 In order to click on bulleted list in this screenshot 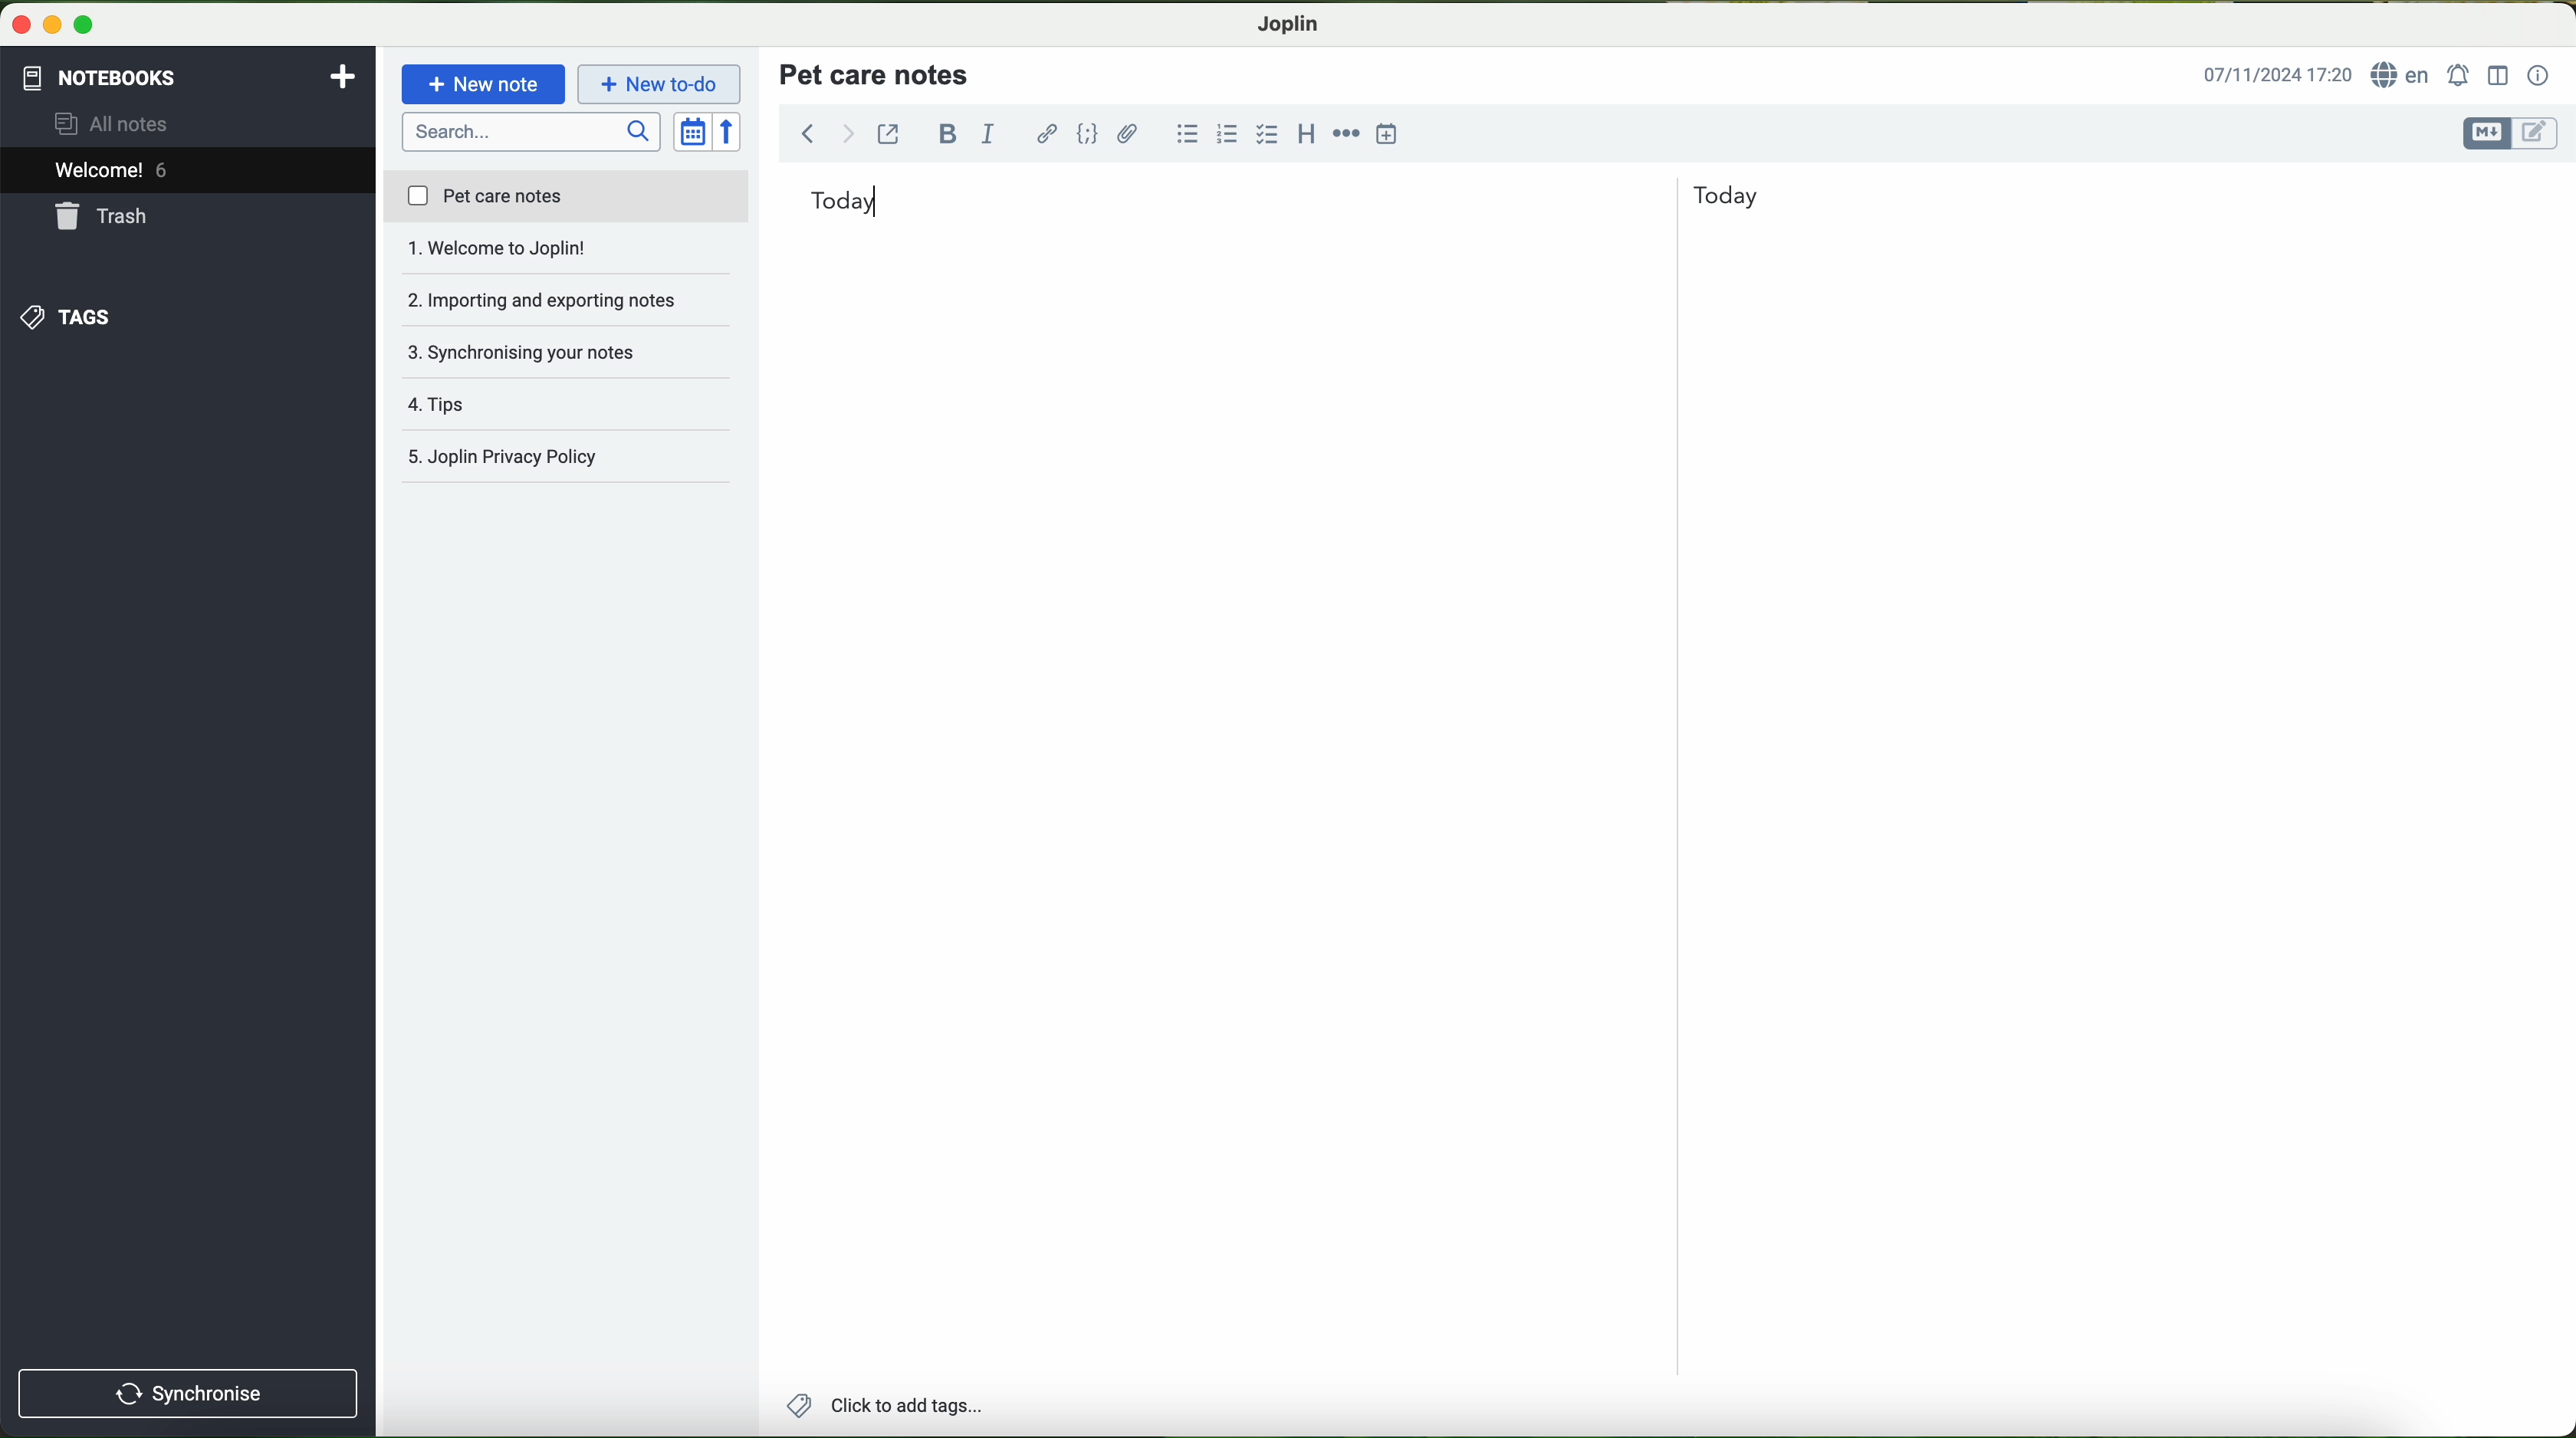, I will do `click(1184, 134)`.